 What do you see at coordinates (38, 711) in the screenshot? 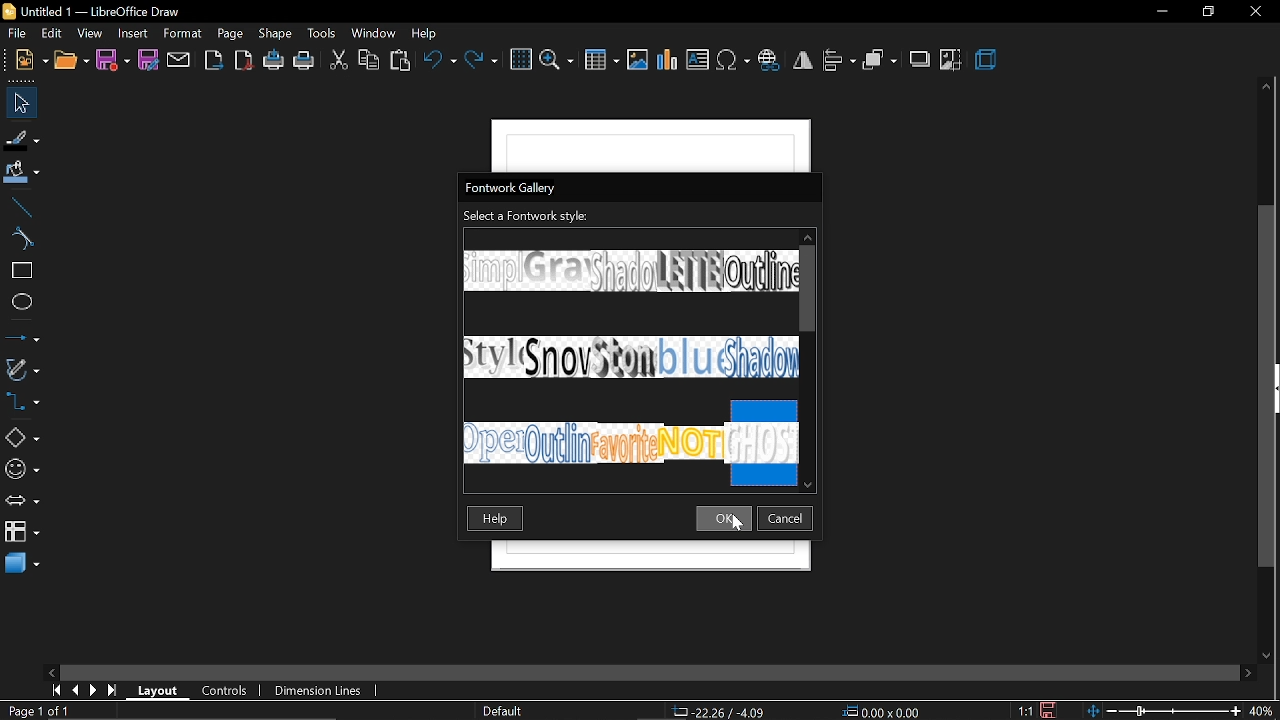
I see `Page 1 of 1` at bounding box center [38, 711].